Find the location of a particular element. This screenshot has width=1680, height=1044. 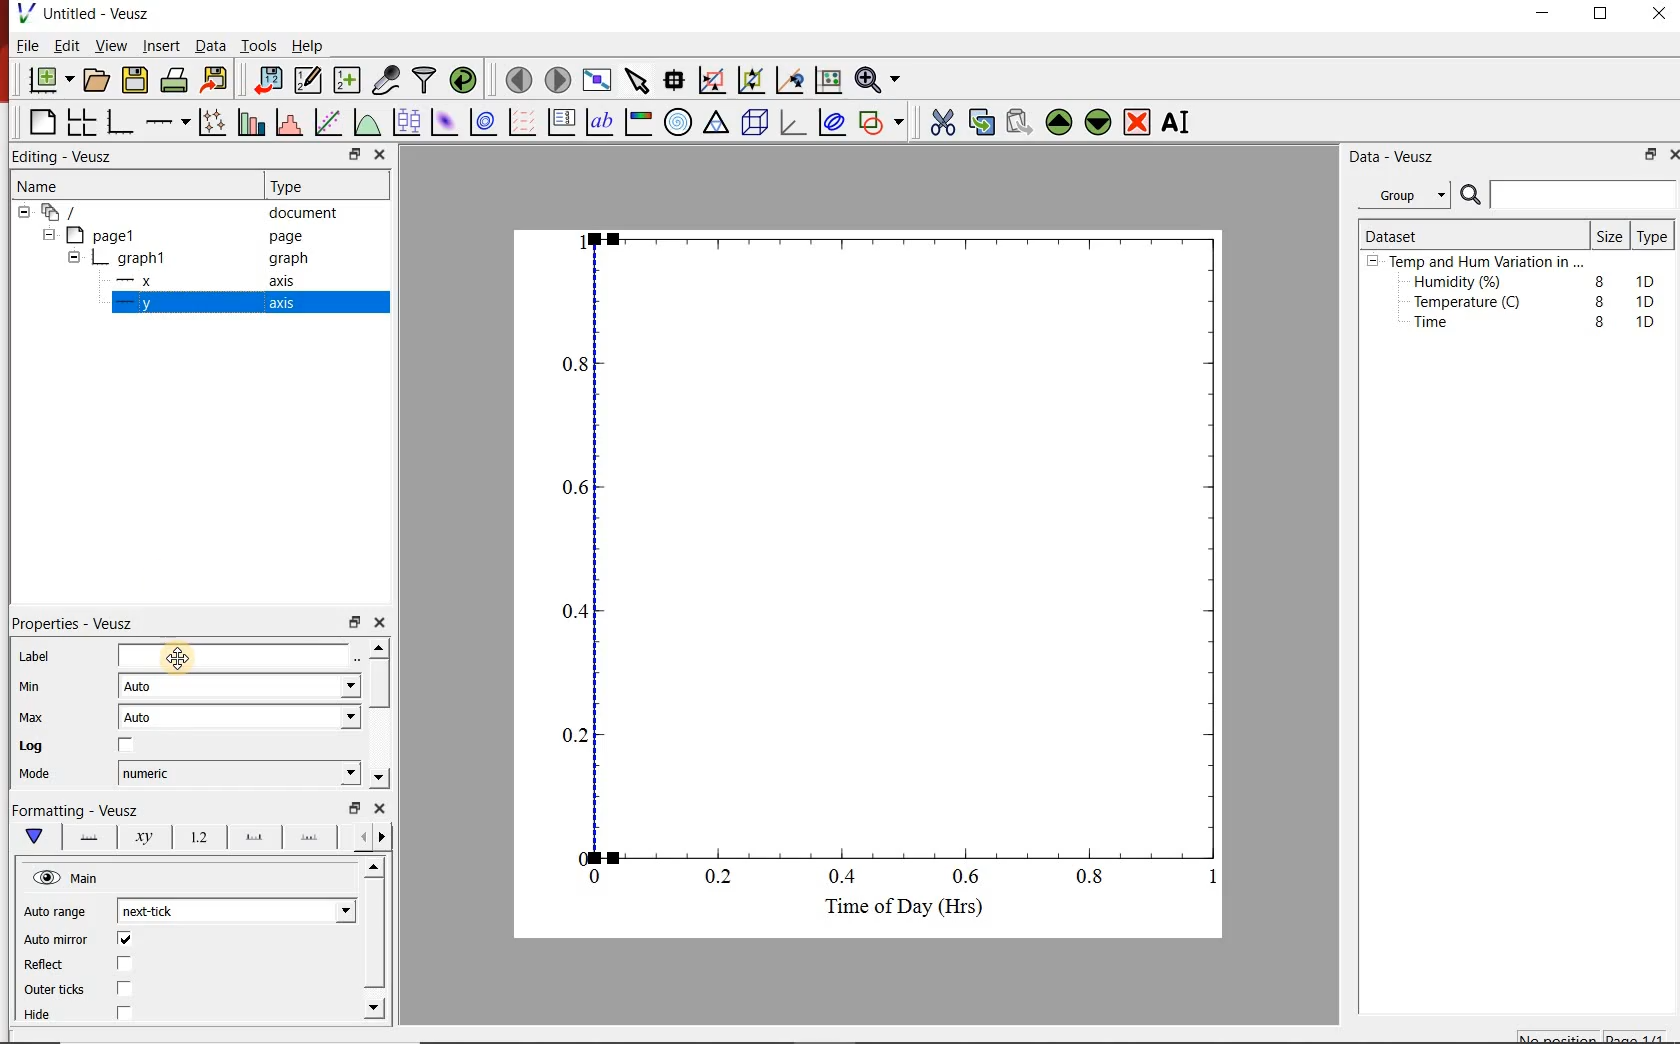

base graph is located at coordinates (122, 119).